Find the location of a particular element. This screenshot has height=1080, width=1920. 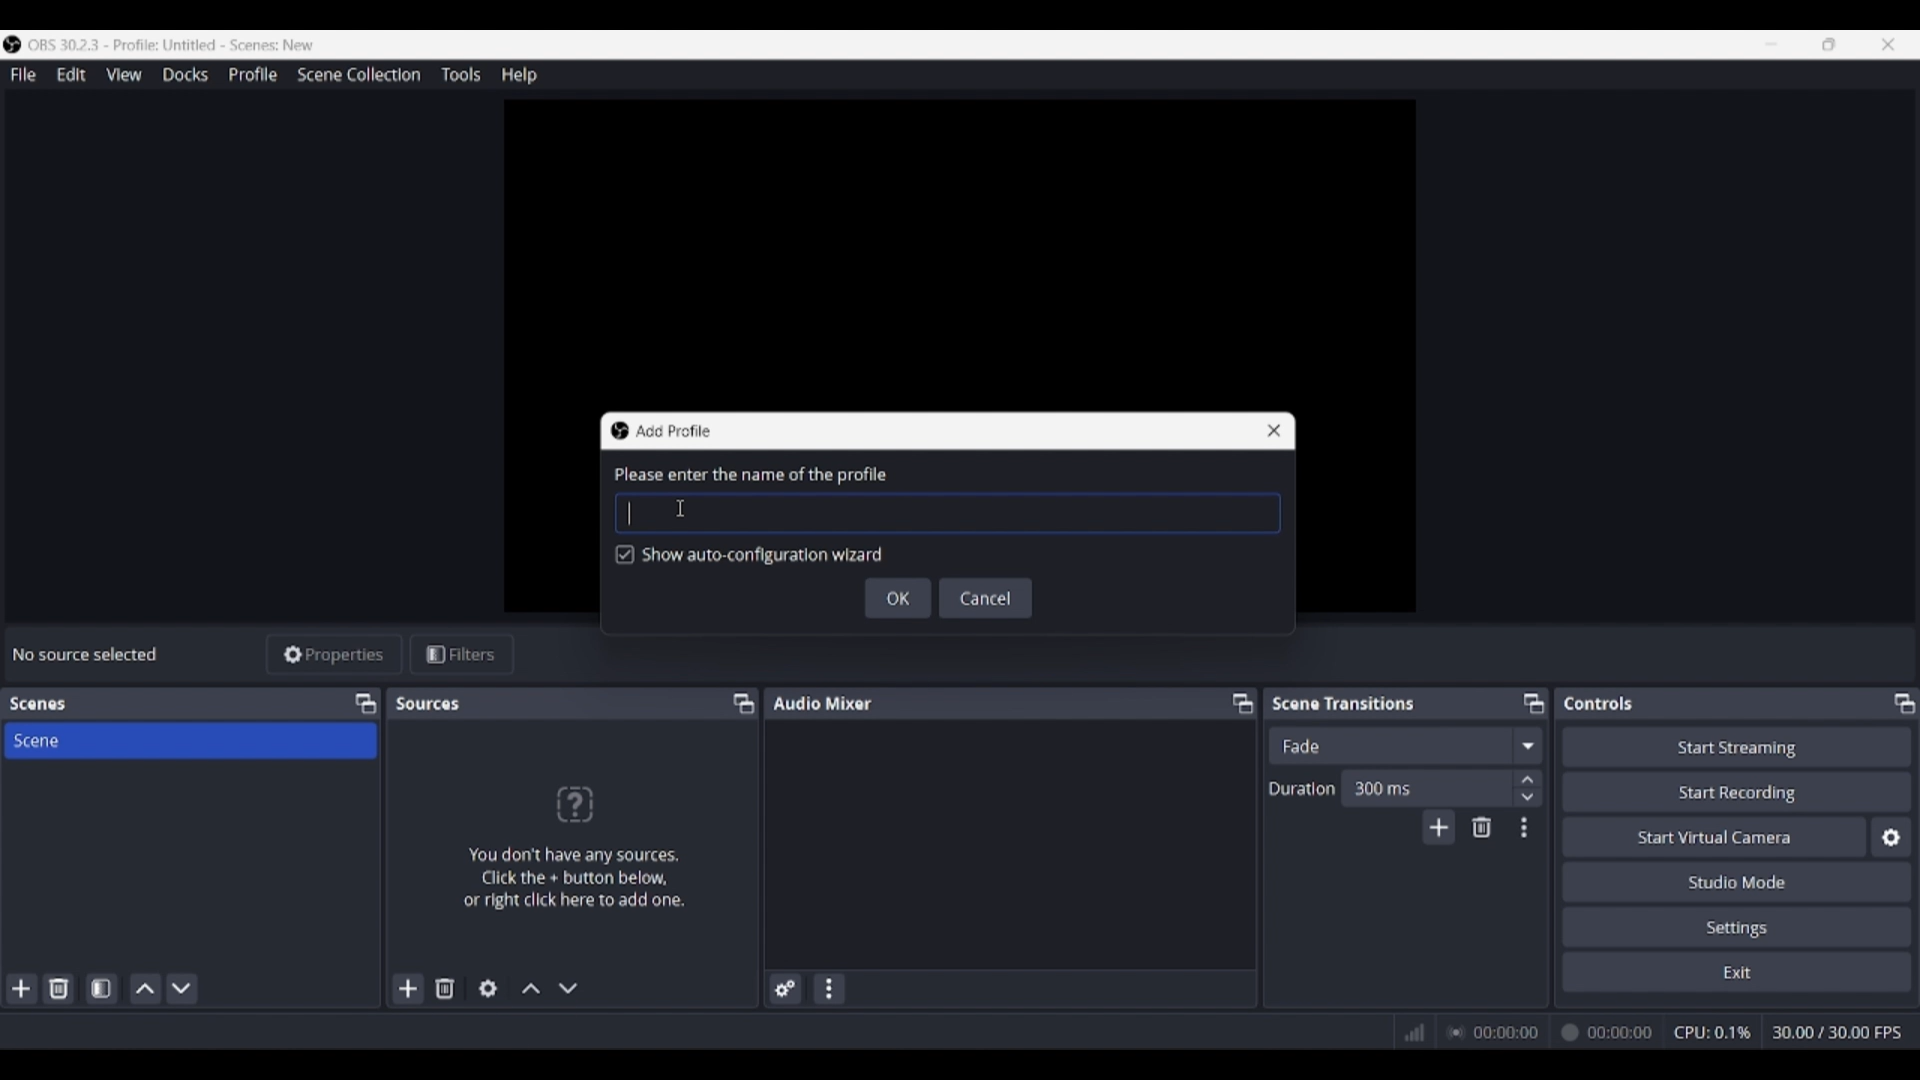

Help menu is located at coordinates (519, 75).